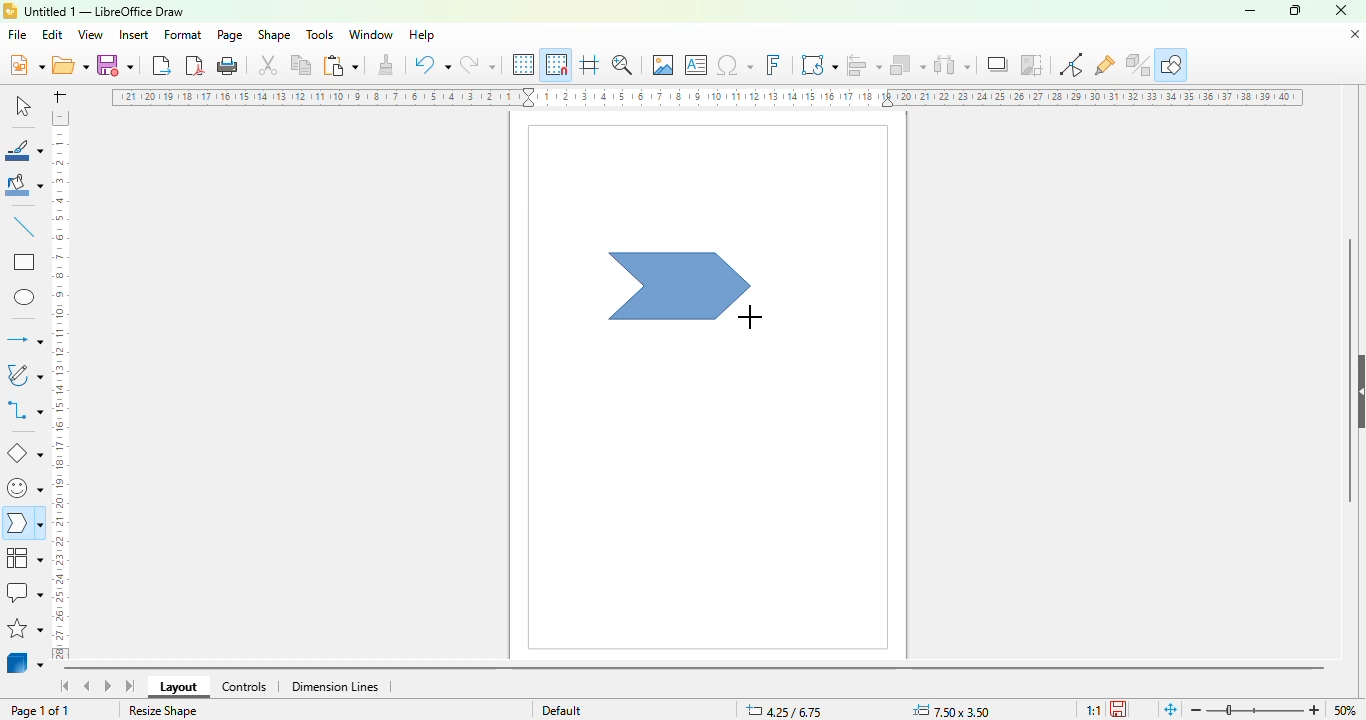  What do you see at coordinates (23, 525) in the screenshot?
I see `block arrows` at bounding box center [23, 525].